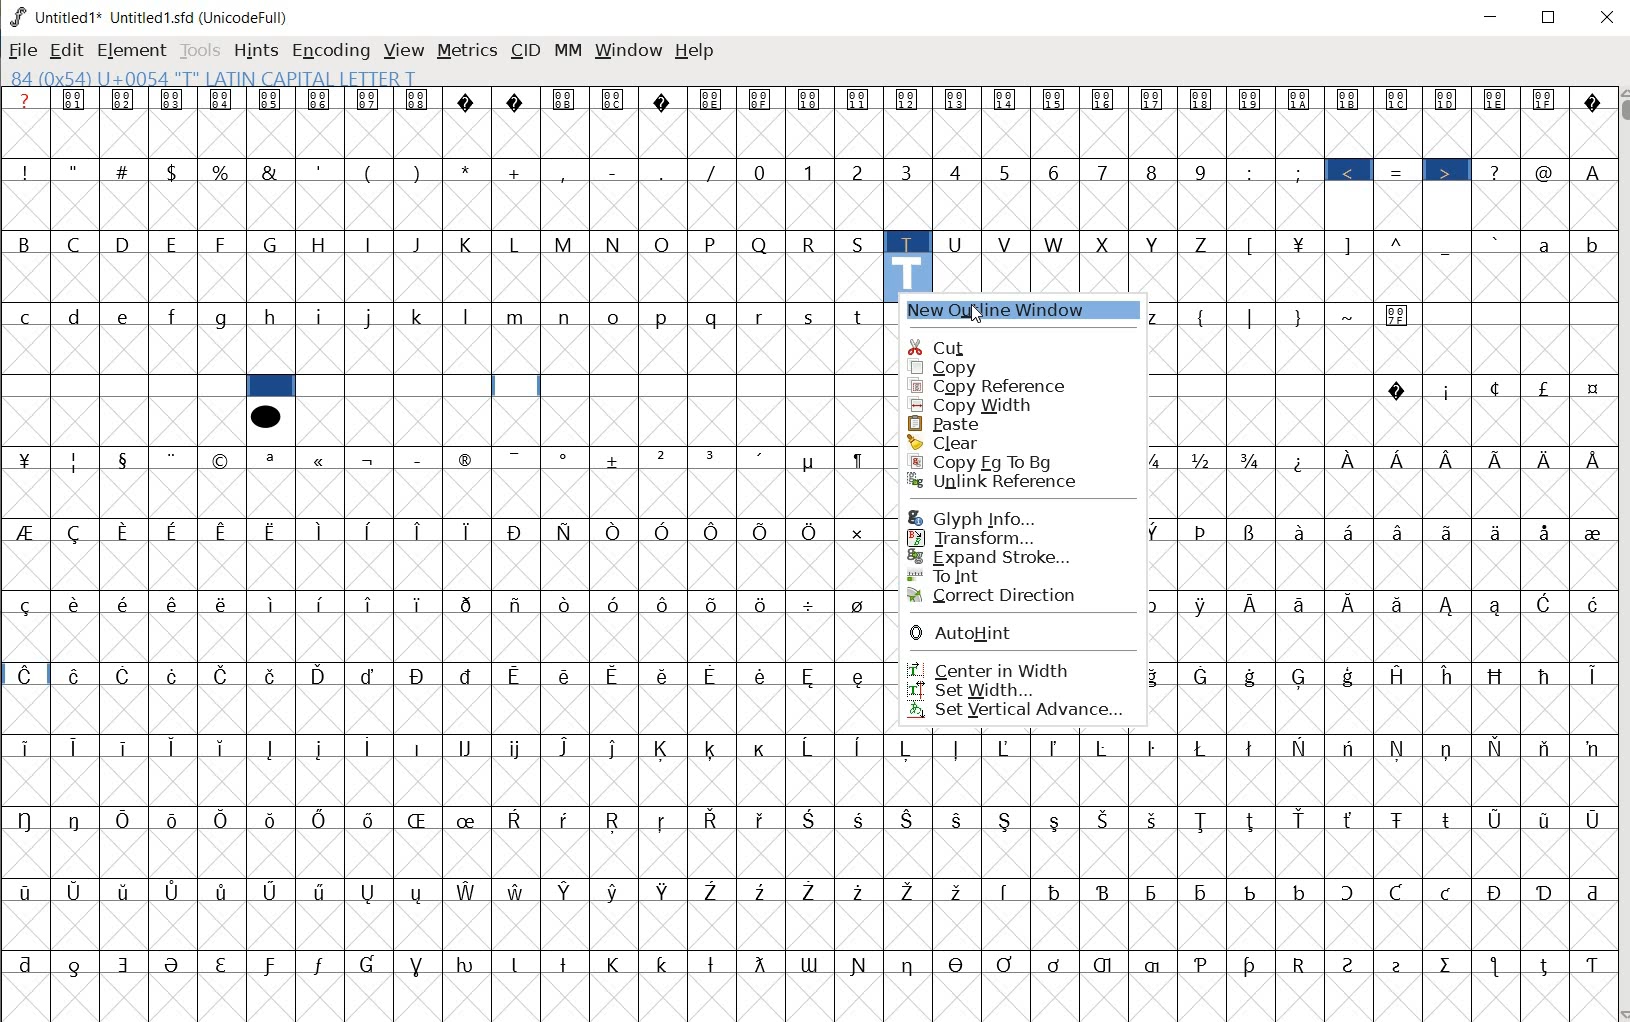 Image resolution: width=1630 pixels, height=1022 pixels. I want to click on B, so click(26, 245).